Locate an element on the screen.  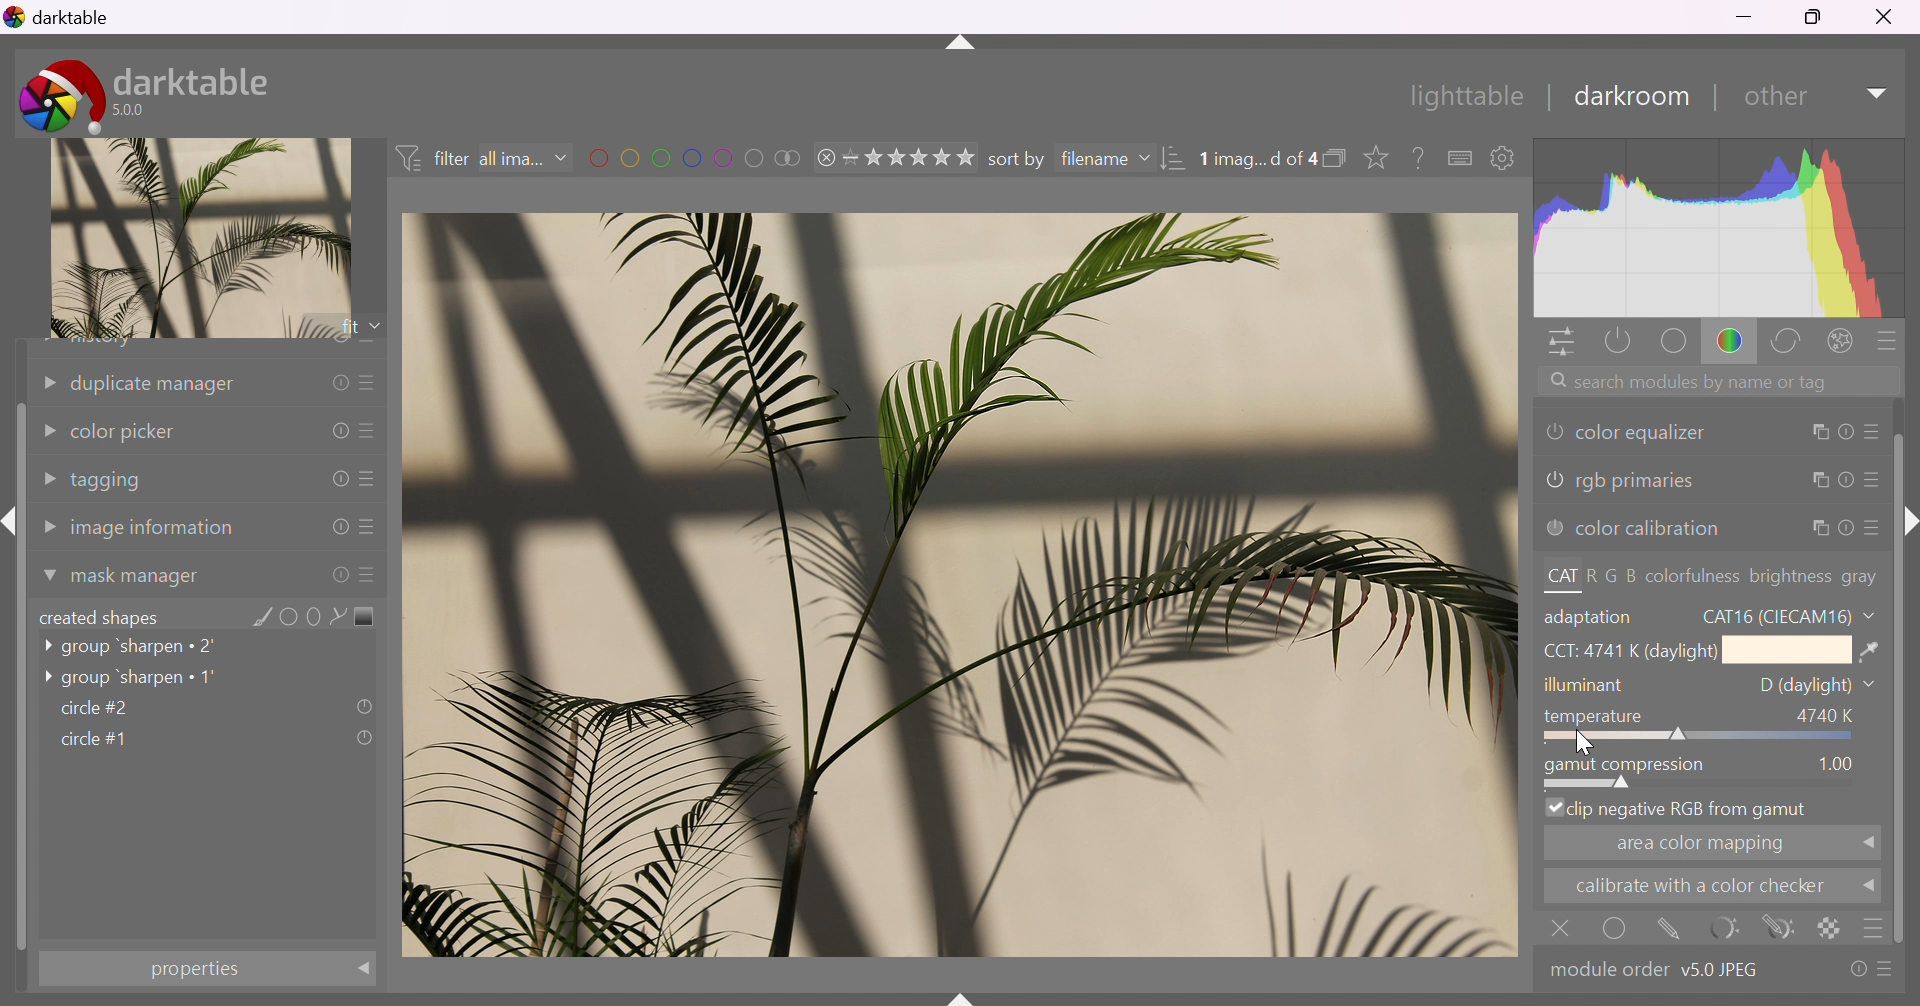
collapse grouped image is located at coordinates (1336, 160).